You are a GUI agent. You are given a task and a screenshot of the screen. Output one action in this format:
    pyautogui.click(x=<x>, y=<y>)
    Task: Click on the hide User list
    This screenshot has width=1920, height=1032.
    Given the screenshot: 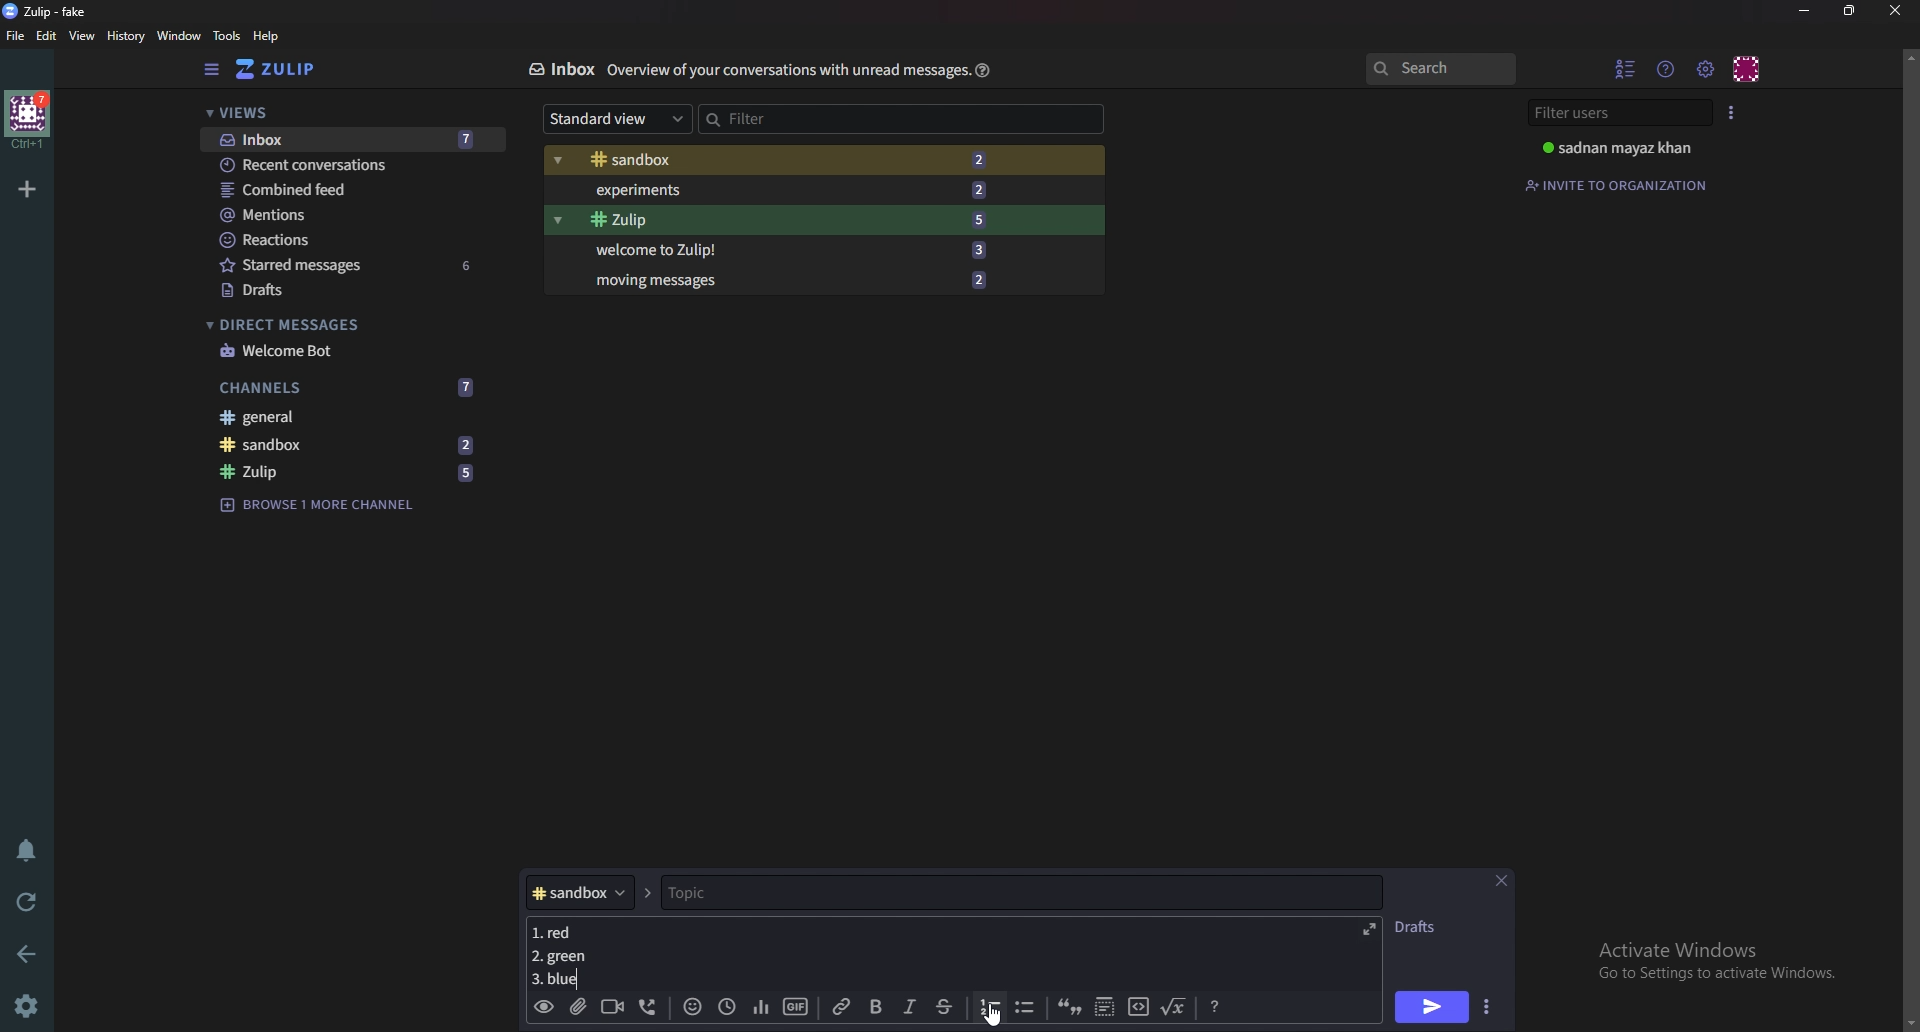 What is the action you would take?
    pyautogui.click(x=1626, y=68)
    